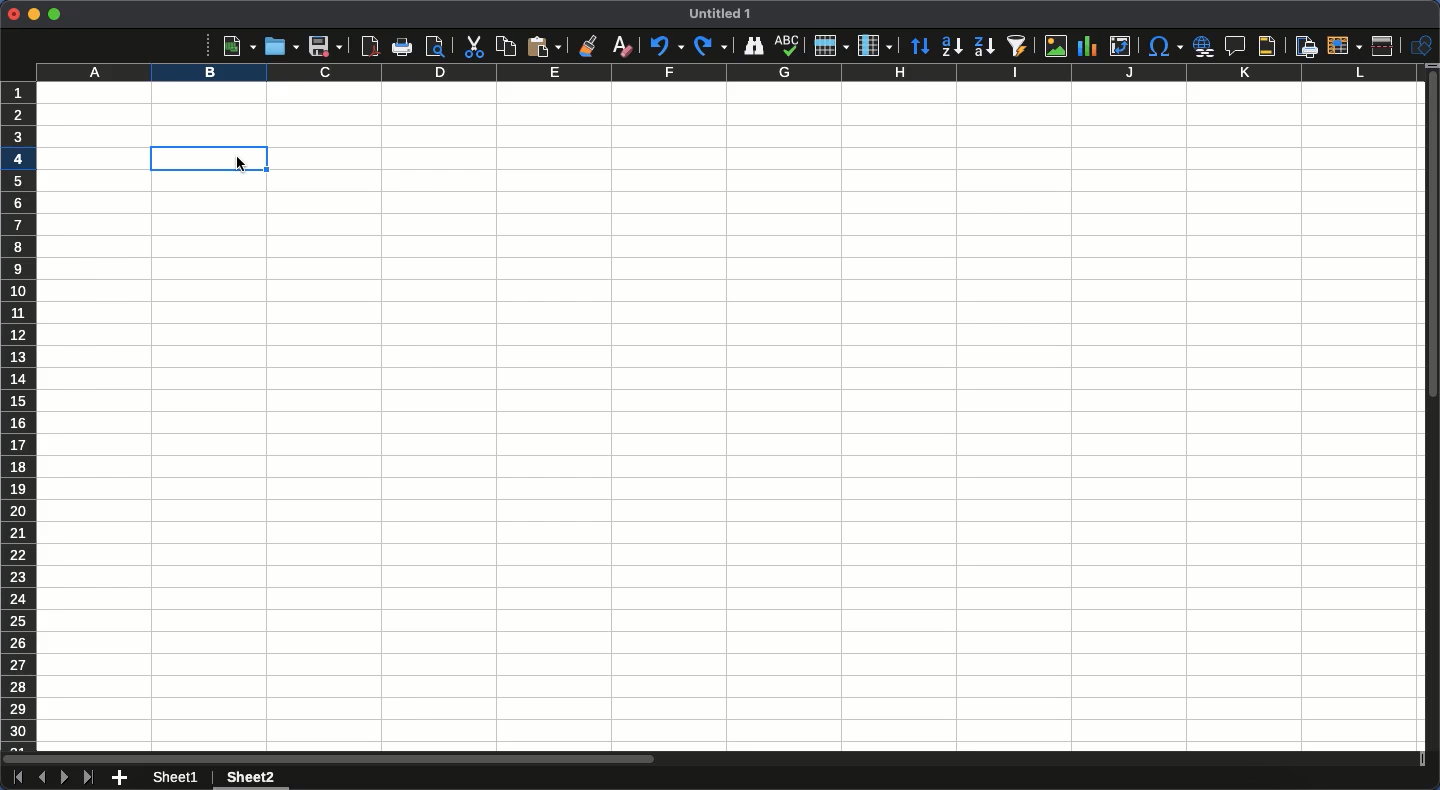 This screenshot has height=790, width=1440. I want to click on Minimize, so click(34, 15).